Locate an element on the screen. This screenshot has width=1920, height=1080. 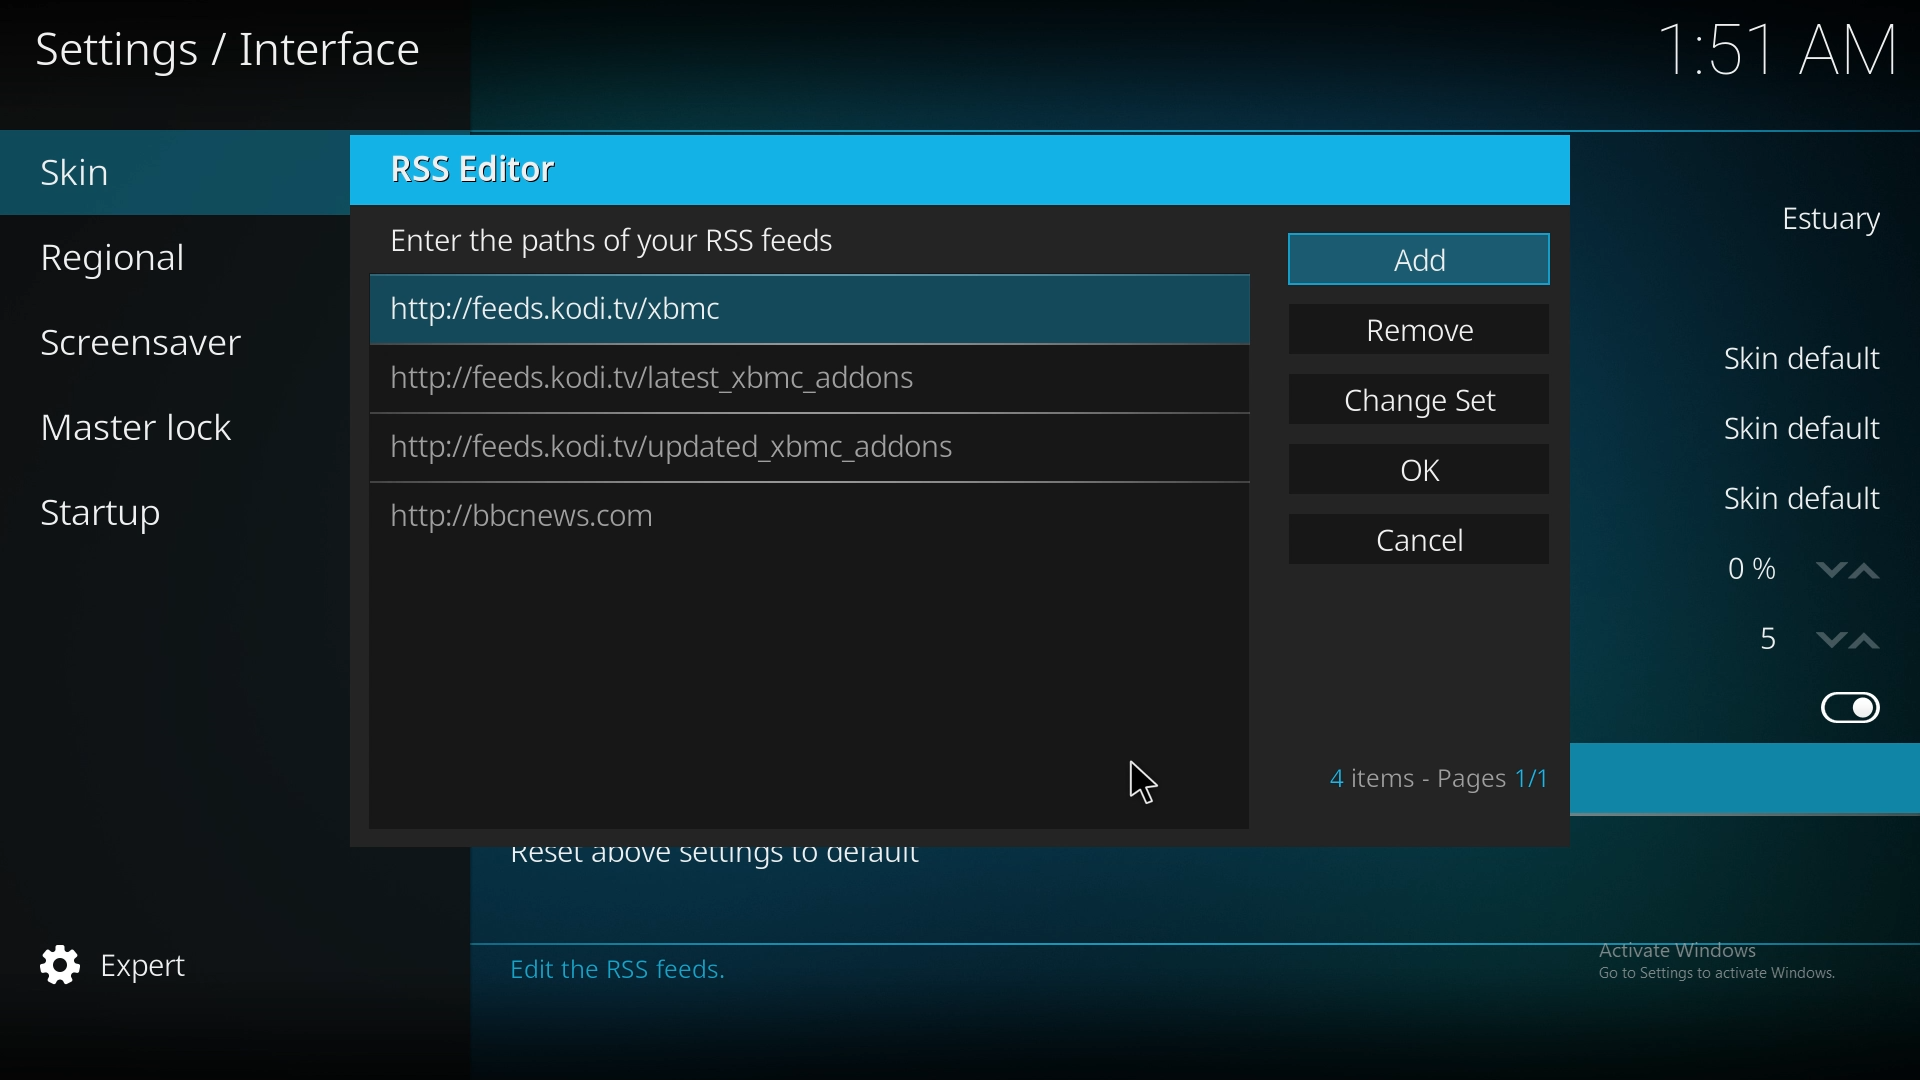
cancel is located at coordinates (1418, 543).